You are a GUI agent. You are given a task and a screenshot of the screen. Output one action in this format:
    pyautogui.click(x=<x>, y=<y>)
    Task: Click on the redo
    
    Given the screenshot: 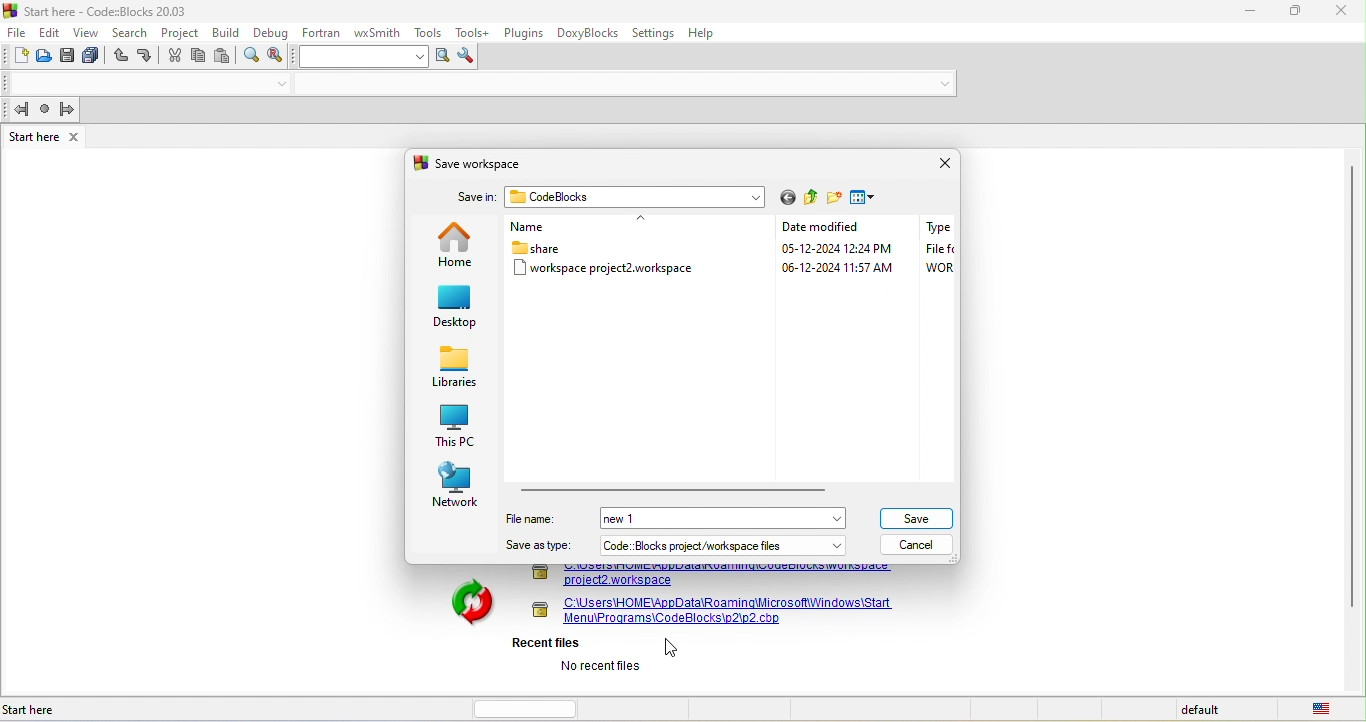 What is the action you would take?
    pyautogui.click(x=147, y=56)
    